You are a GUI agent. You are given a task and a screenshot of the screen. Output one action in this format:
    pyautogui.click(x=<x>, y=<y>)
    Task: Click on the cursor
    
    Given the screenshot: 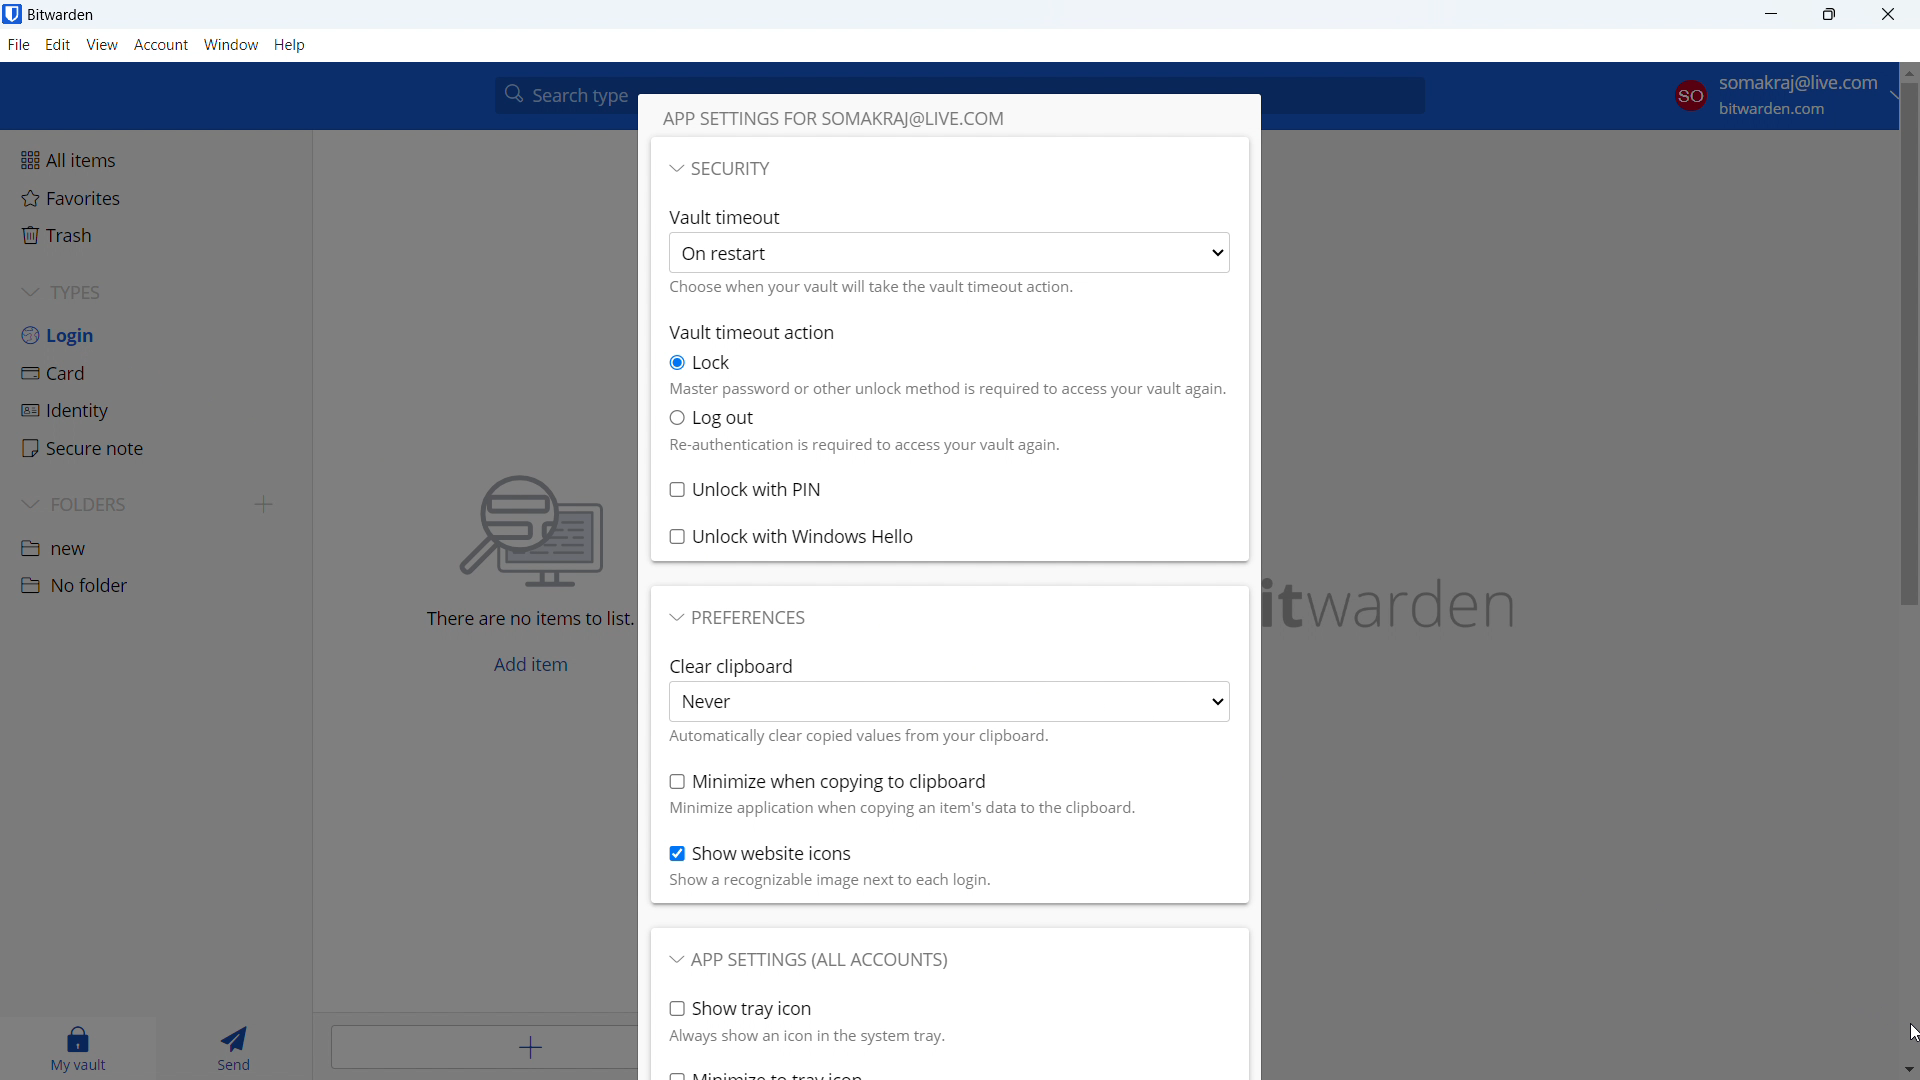 What is the action you would take?
    pyautogui.click(x=1908, y=1032)
    